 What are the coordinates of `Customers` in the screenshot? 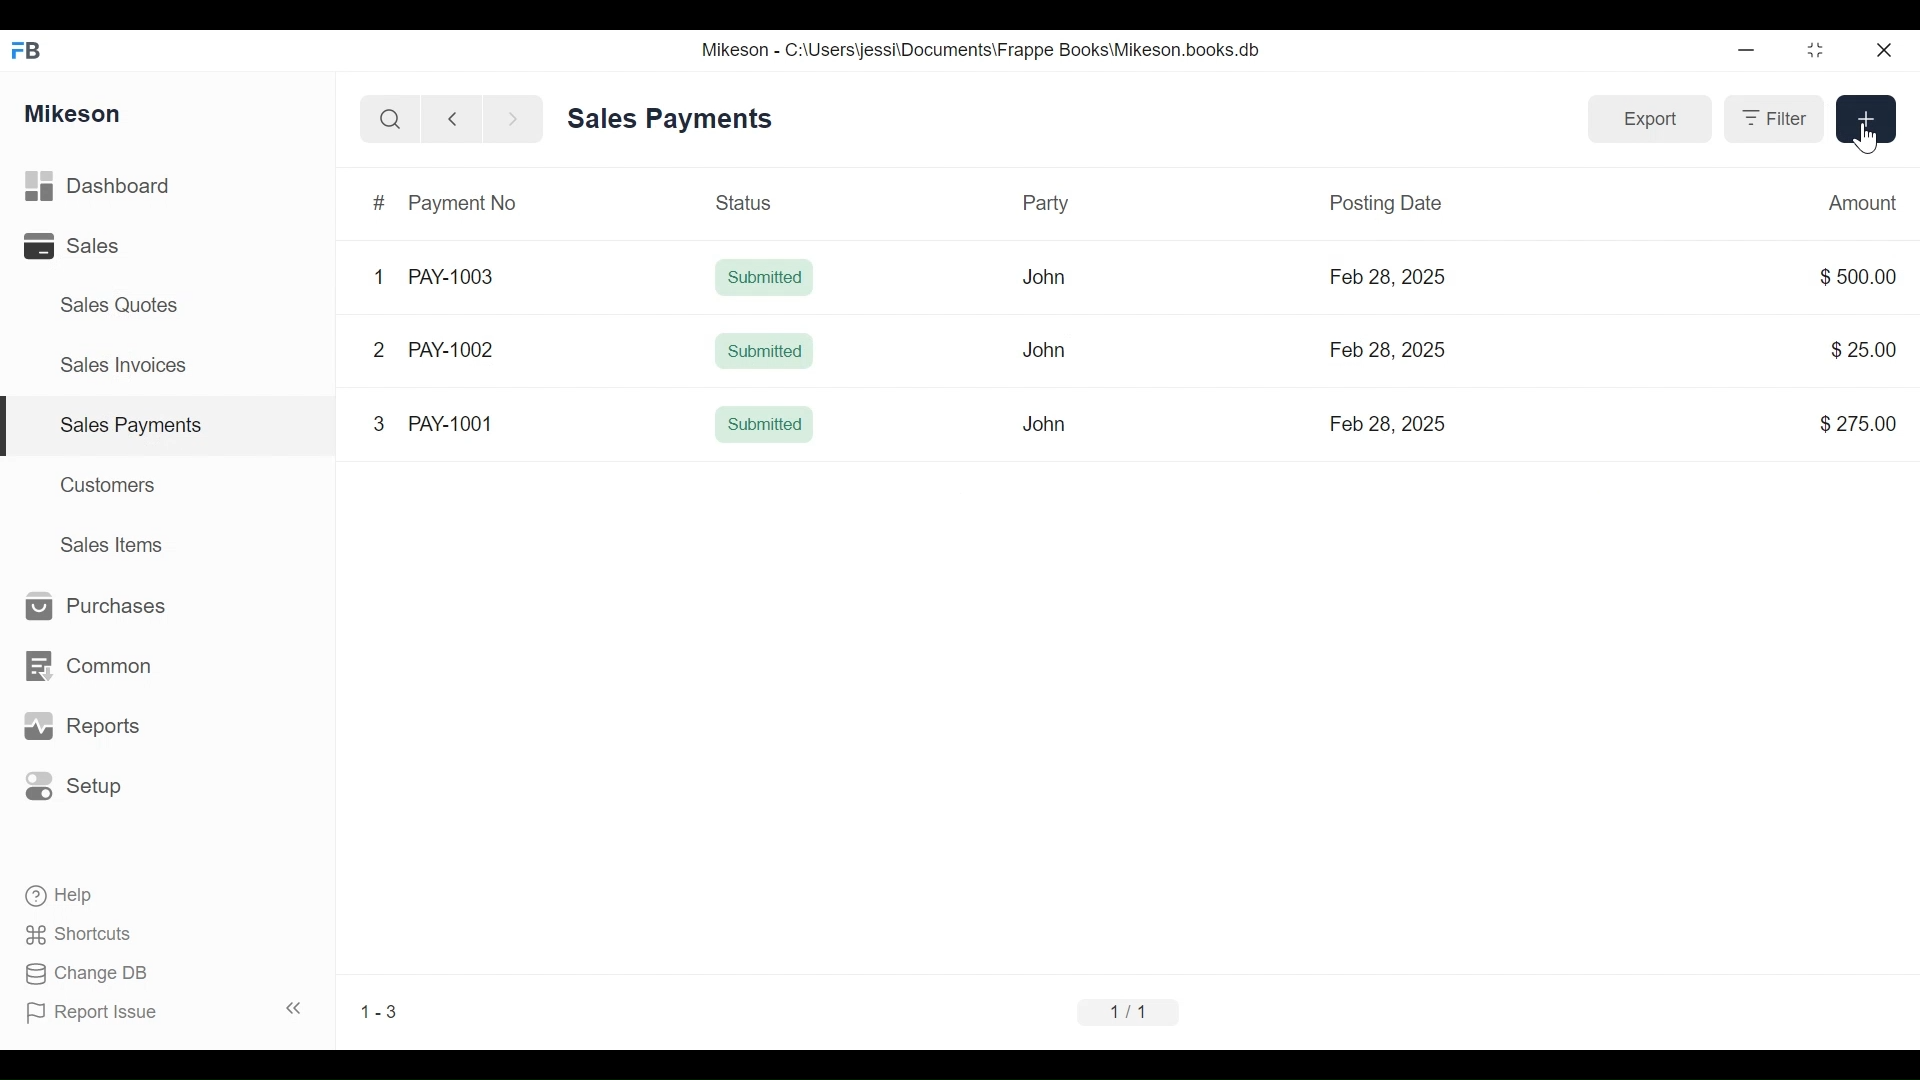 It's located at (113, 483).